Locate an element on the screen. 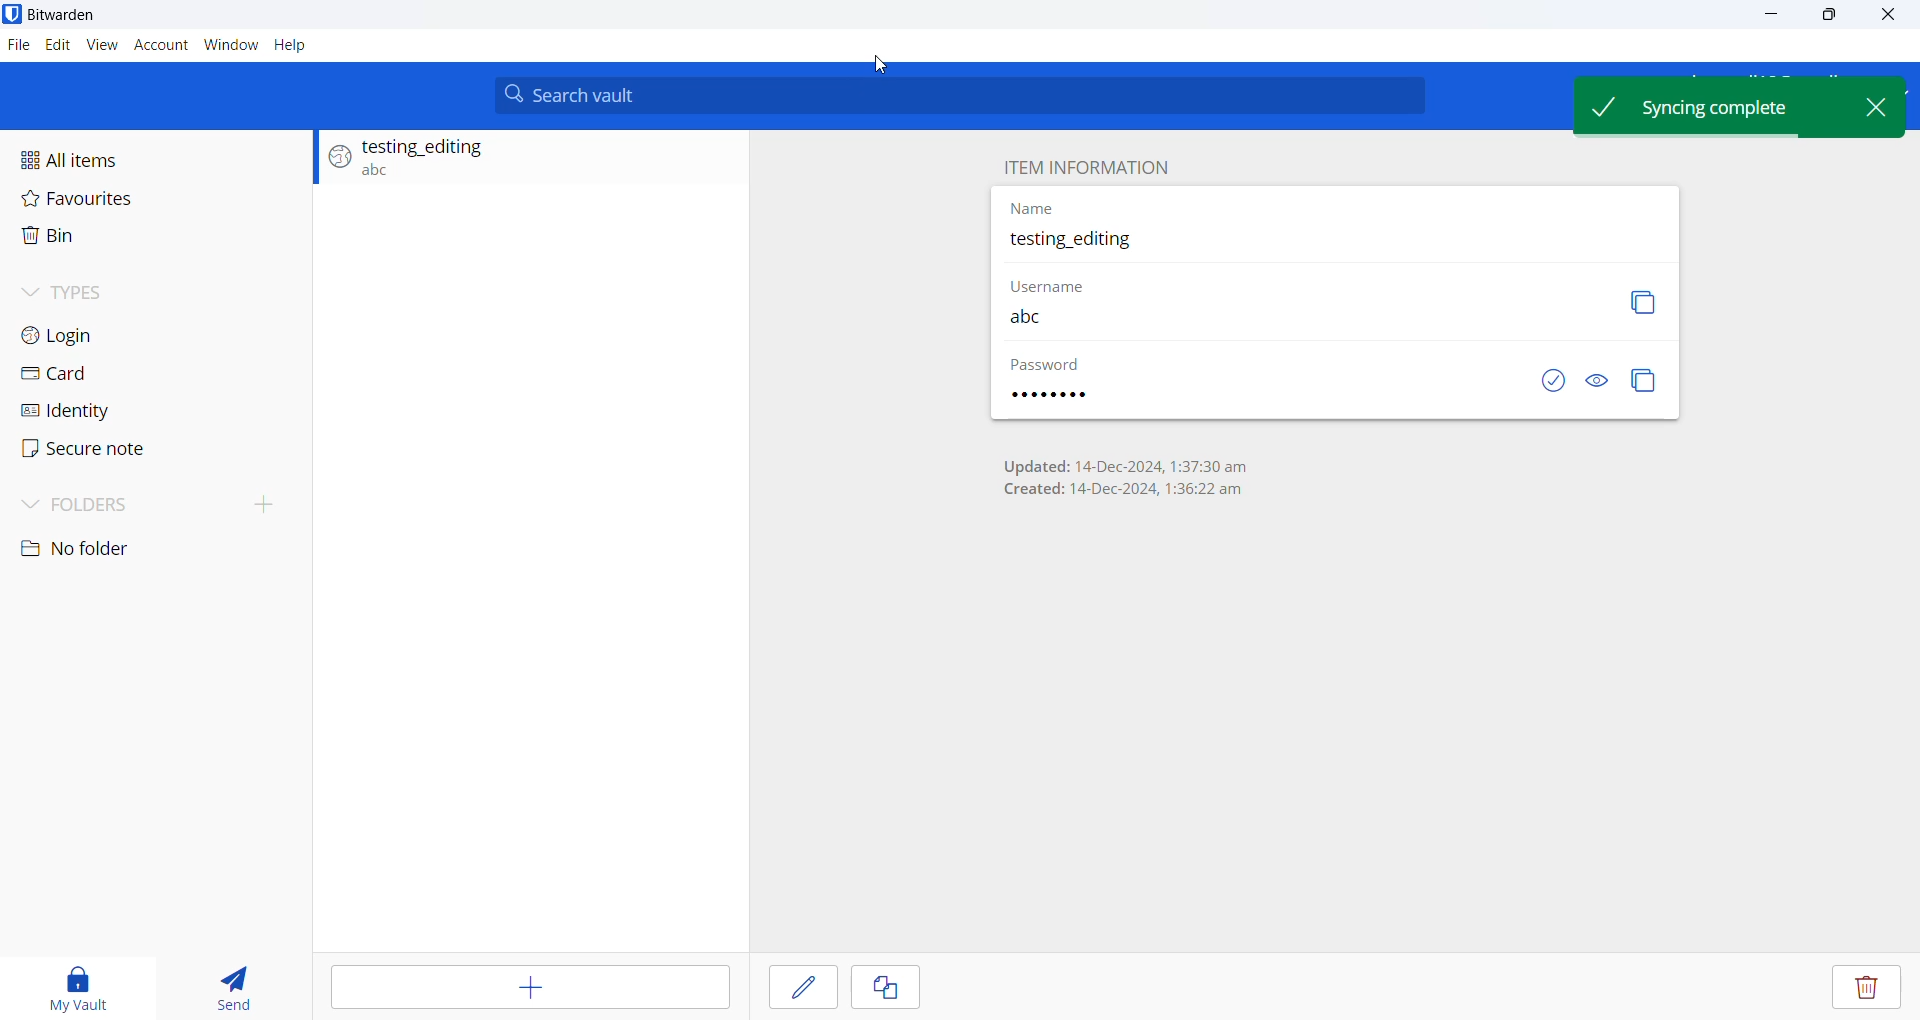  send is located at coordinates (236, 983).